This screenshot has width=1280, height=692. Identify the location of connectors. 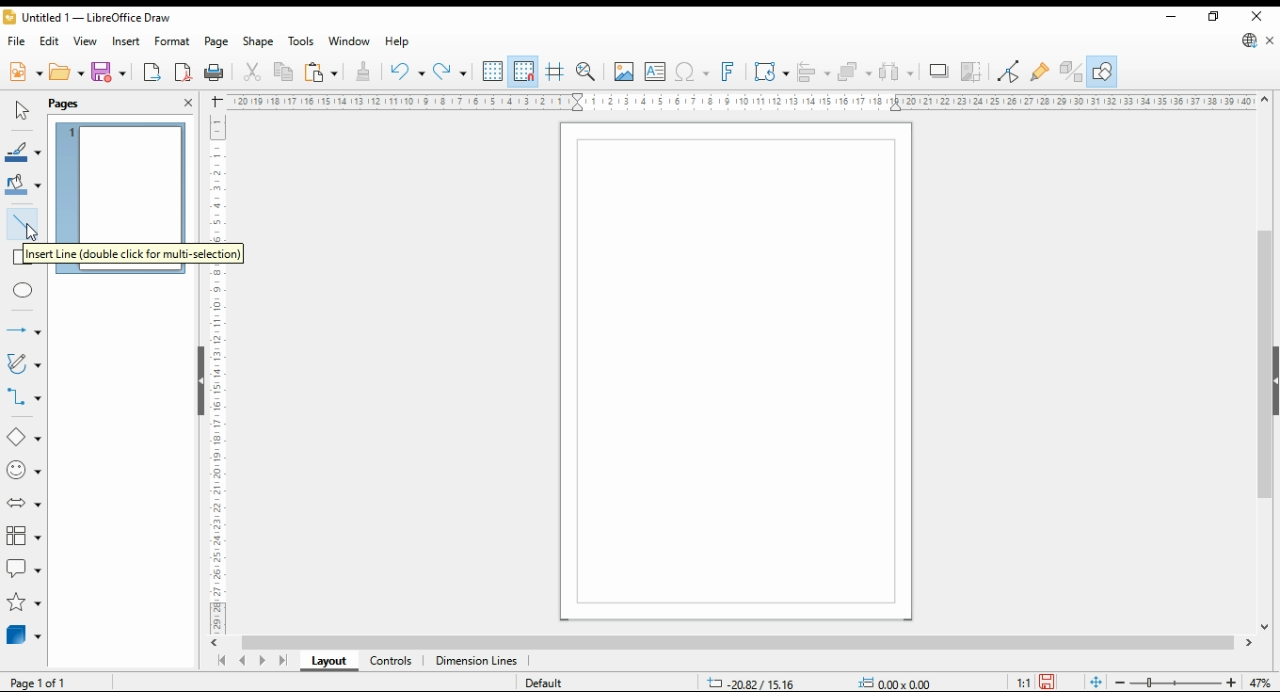
(24, 397).